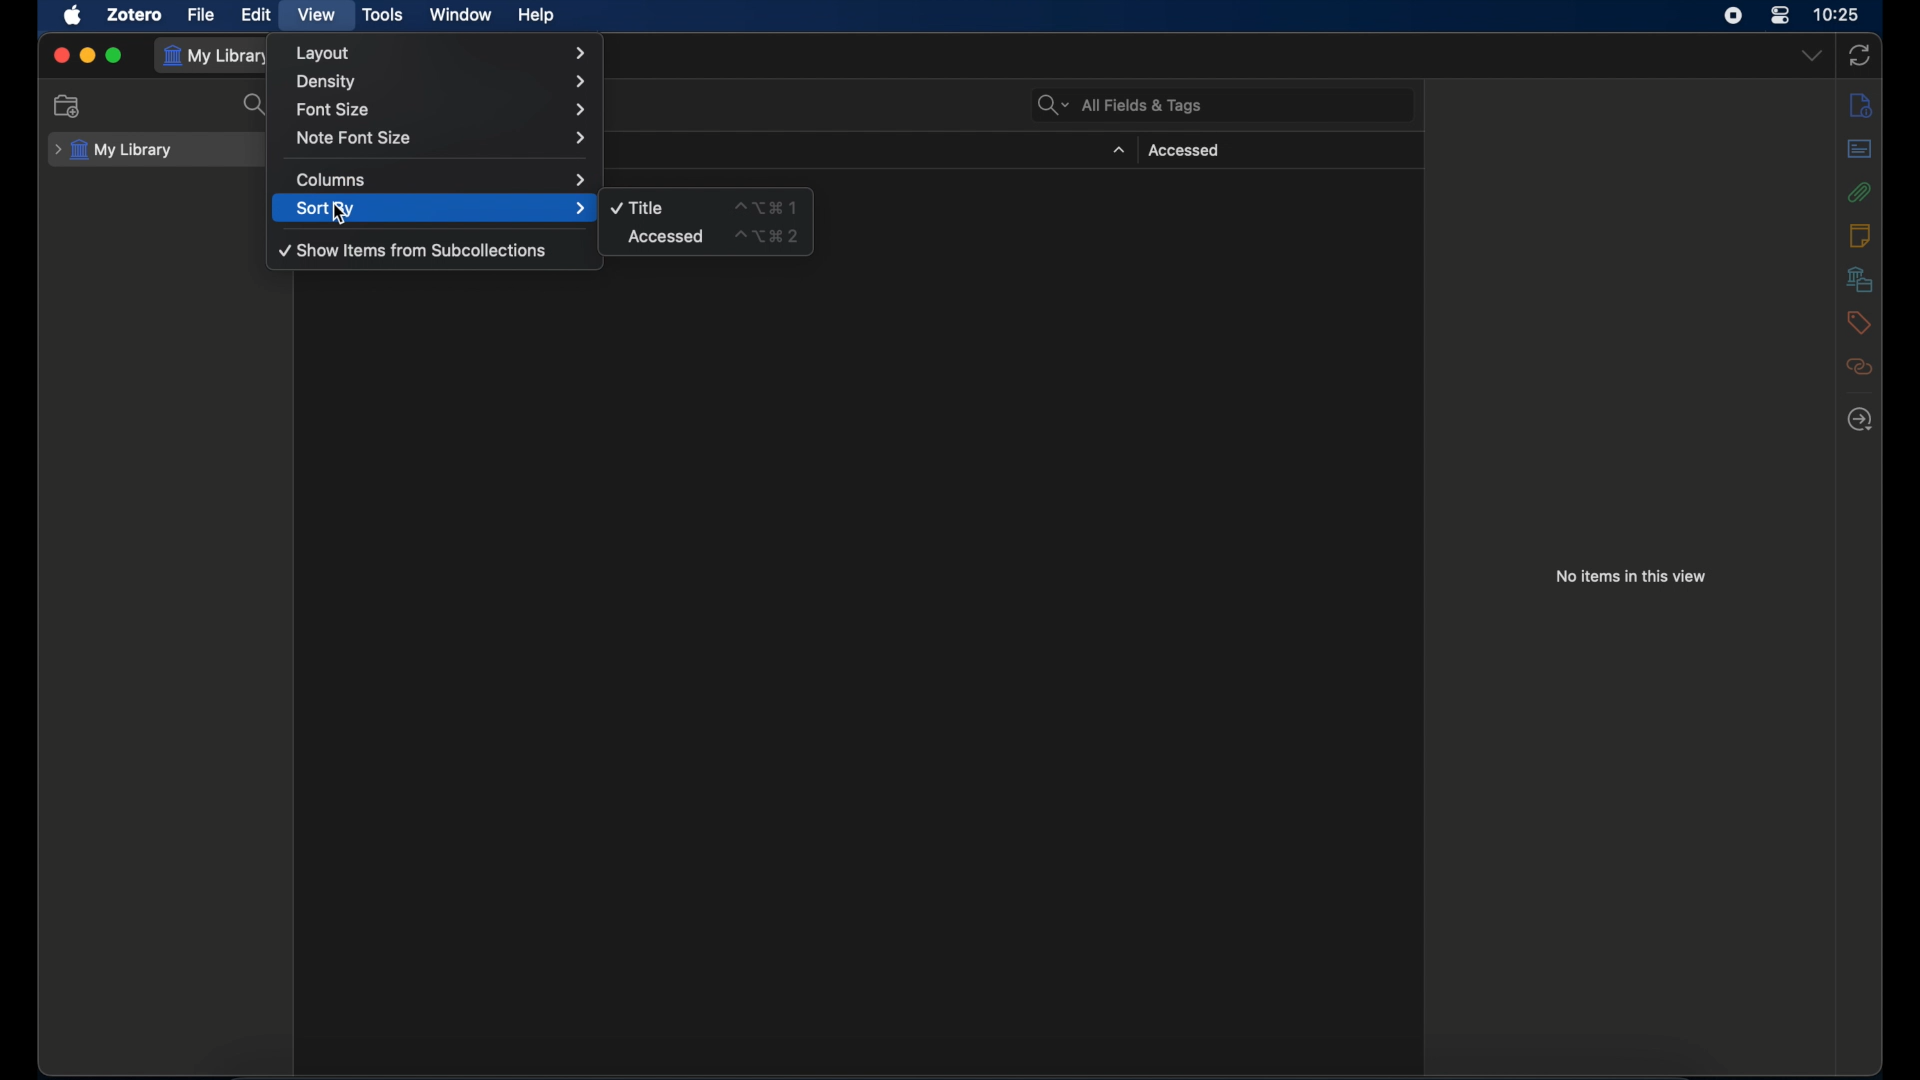 This screenshot has width=1920, height=1080. I want to click on zotero, so click(134, 15).